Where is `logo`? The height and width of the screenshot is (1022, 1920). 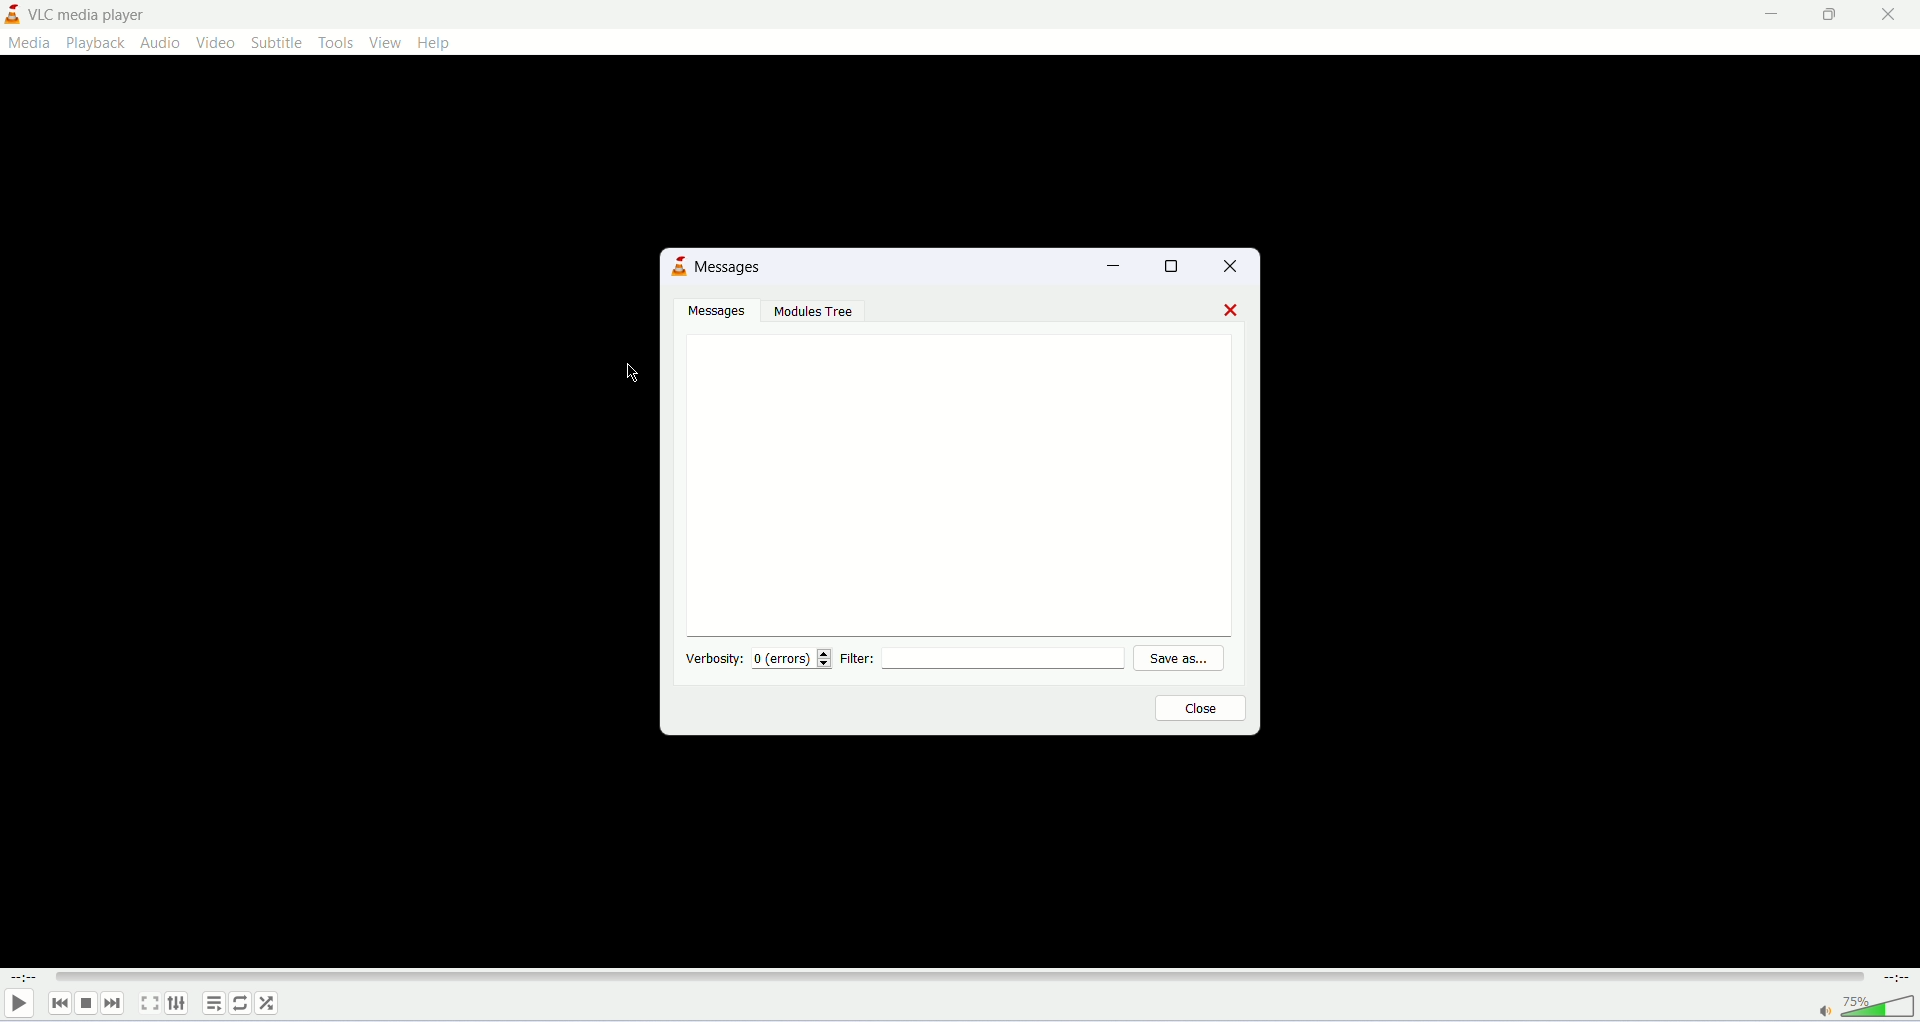 logo is located at coordinates (680, 267).